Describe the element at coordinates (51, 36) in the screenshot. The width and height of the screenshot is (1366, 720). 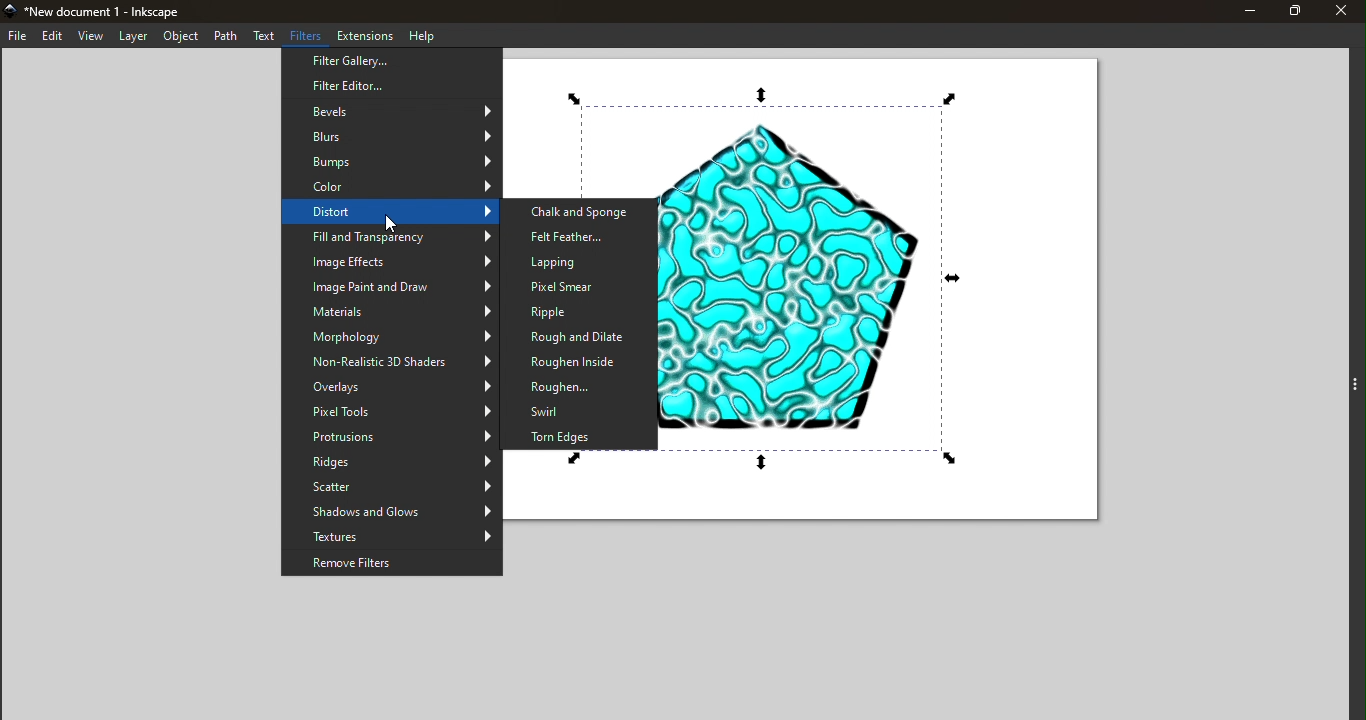
I see `Edit` at that location.